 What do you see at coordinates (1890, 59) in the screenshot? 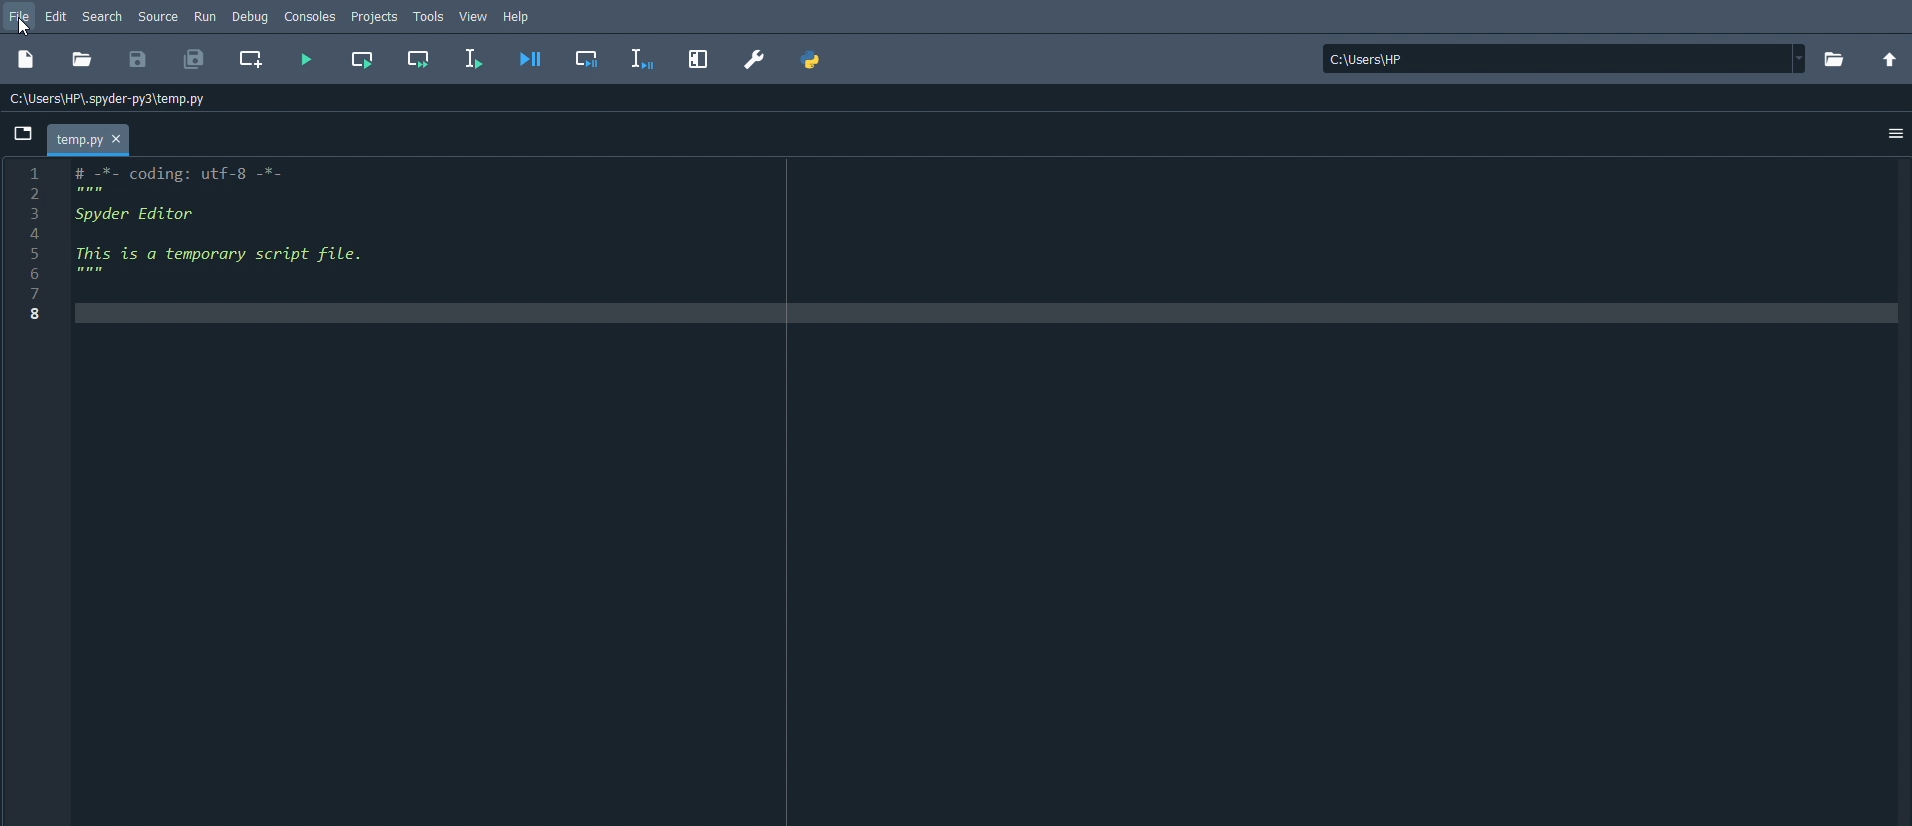
I see `Change to parent directory` at bounding box center [1890, 59].